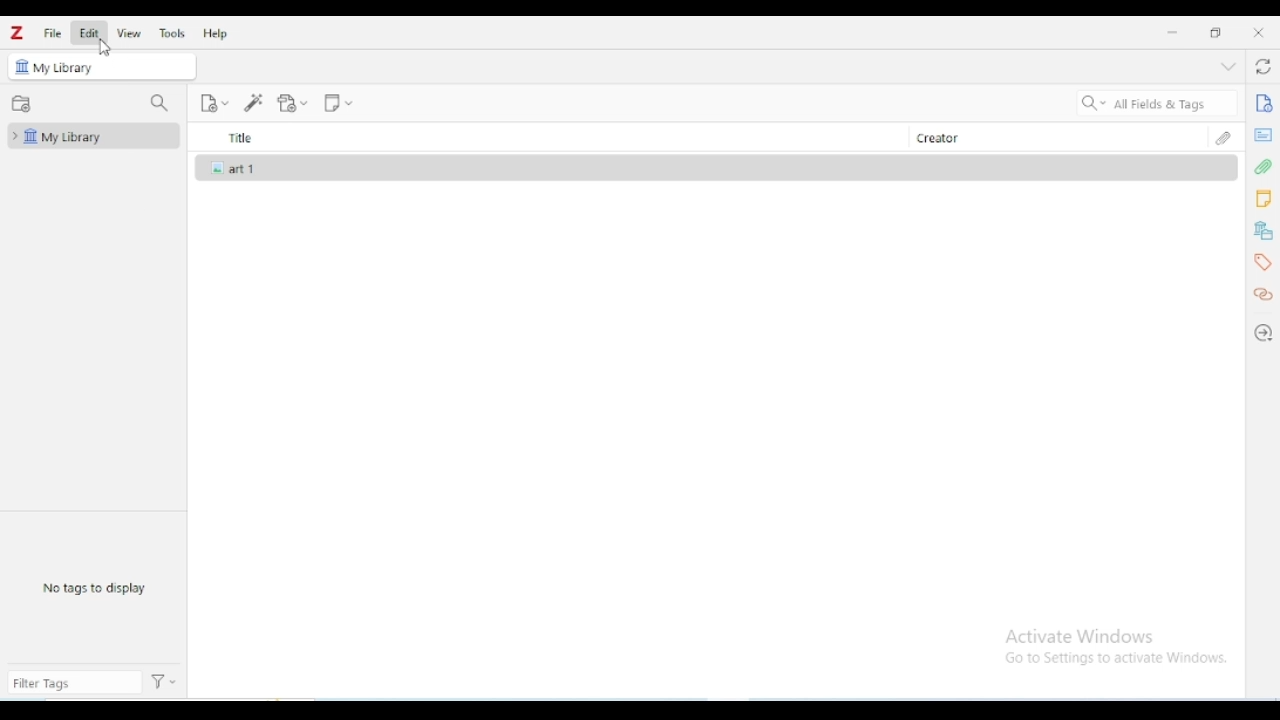 Image resolution: width=1280 pixels, height=720 pixels. Describe the element at coordinates (89, 33) in the screenshot. I see `edit` at that location.